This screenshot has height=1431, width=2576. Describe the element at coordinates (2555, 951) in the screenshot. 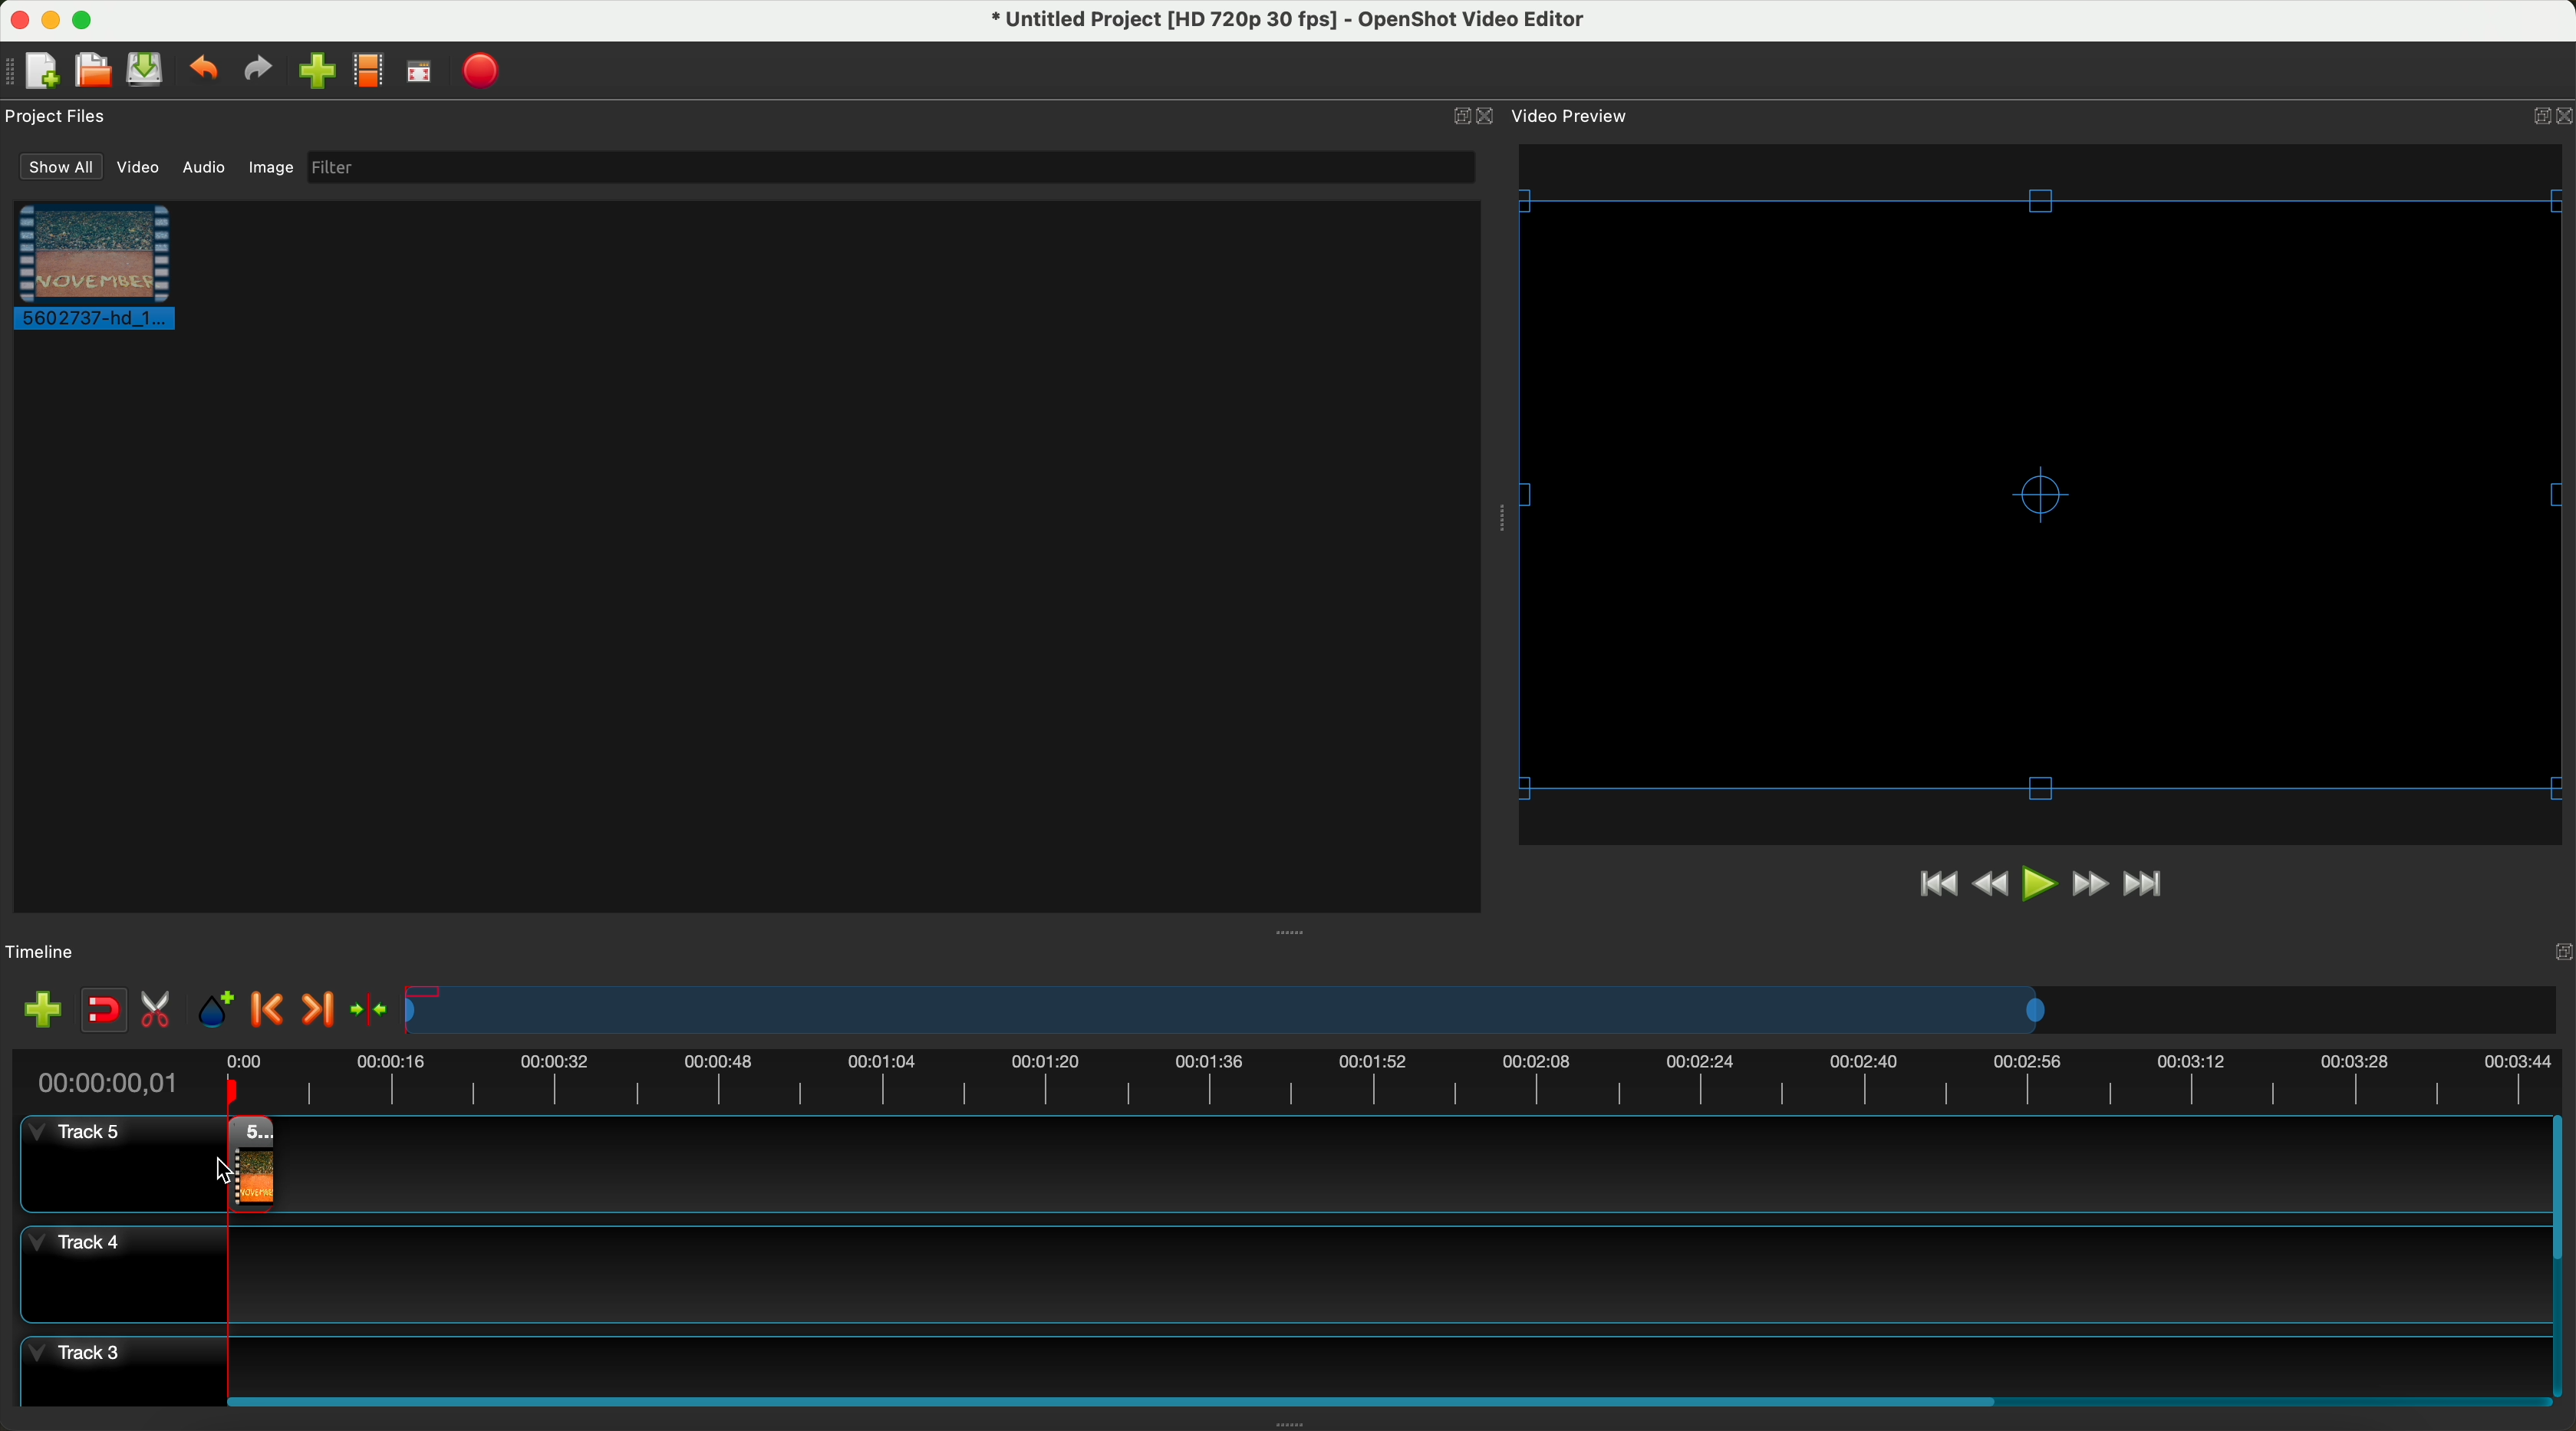

I see `` at that location.